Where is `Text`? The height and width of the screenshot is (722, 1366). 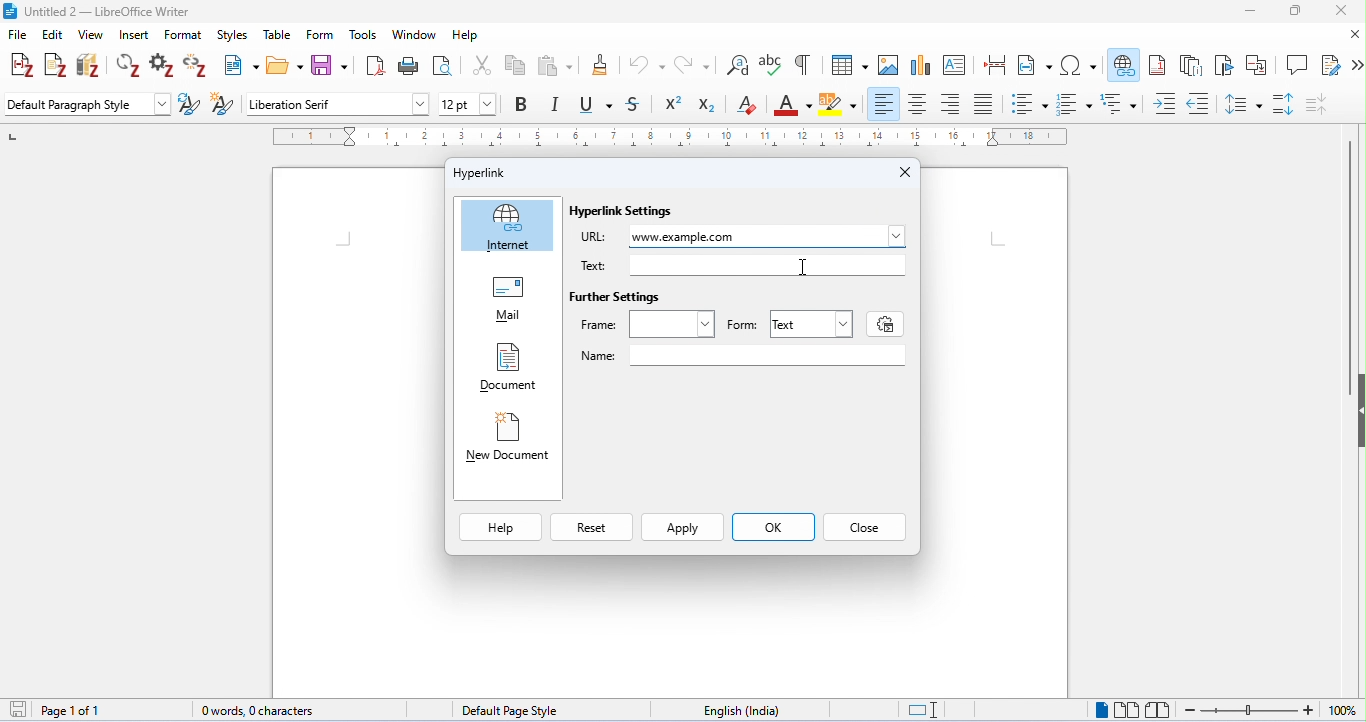 Text is located at coordinates (598, 263).